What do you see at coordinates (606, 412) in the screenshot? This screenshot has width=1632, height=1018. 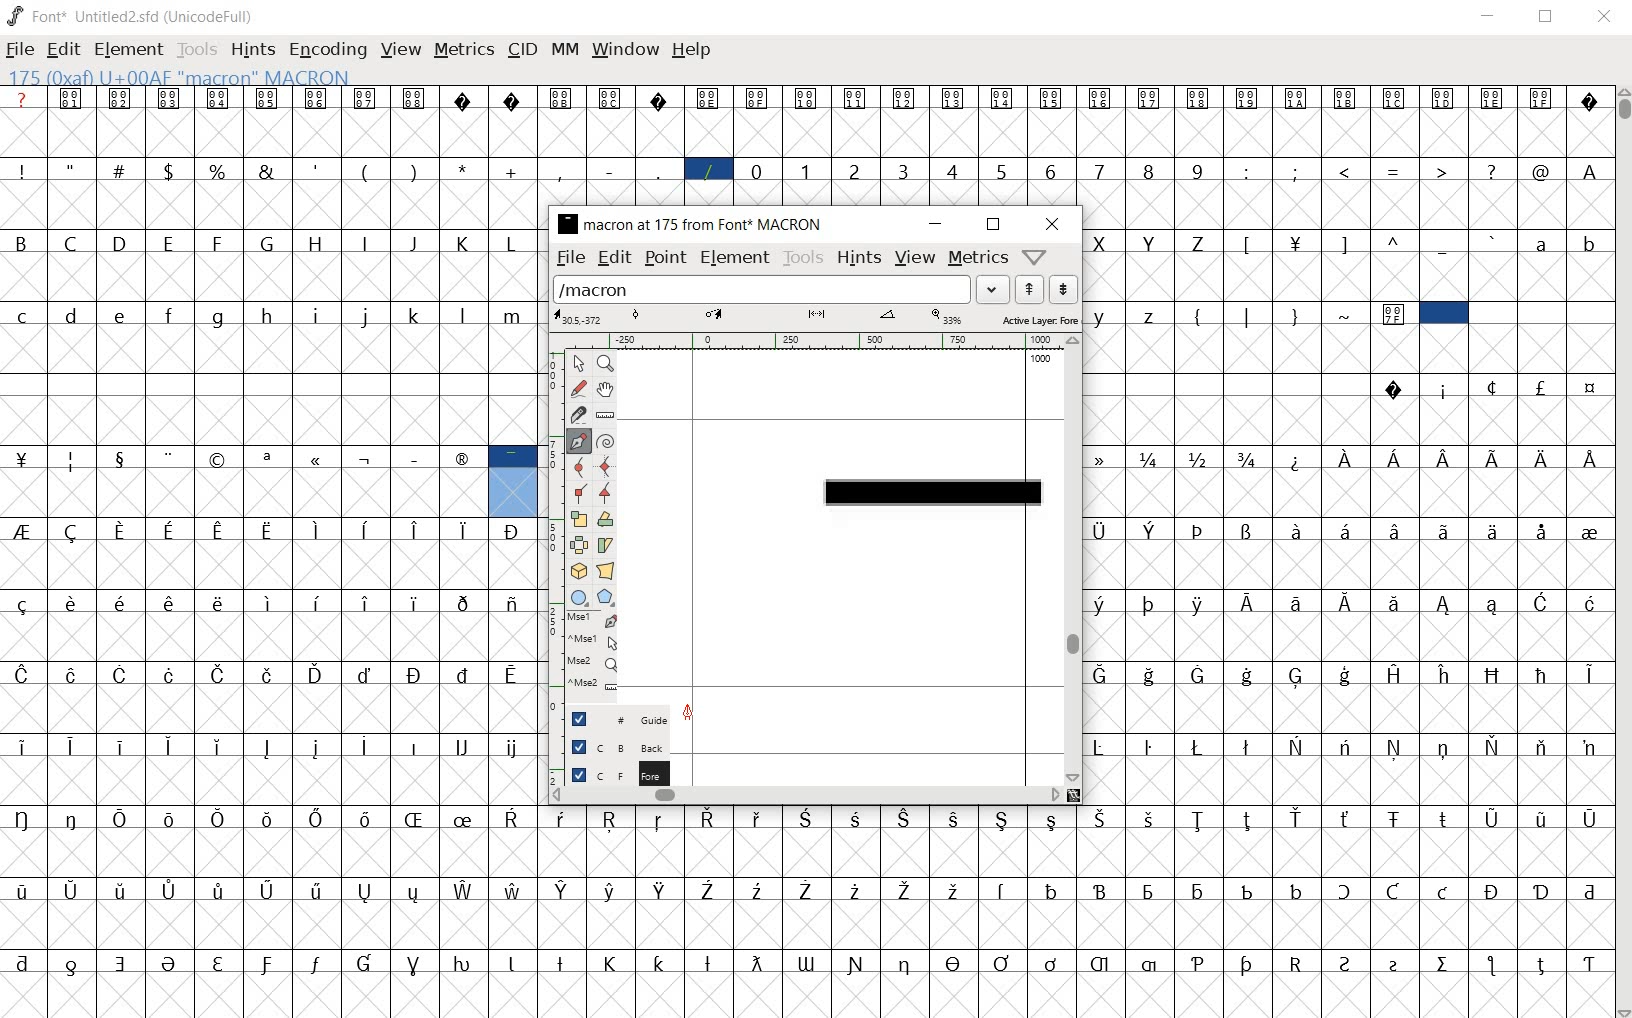 I see `ruler` at bounding box center [606, 412].